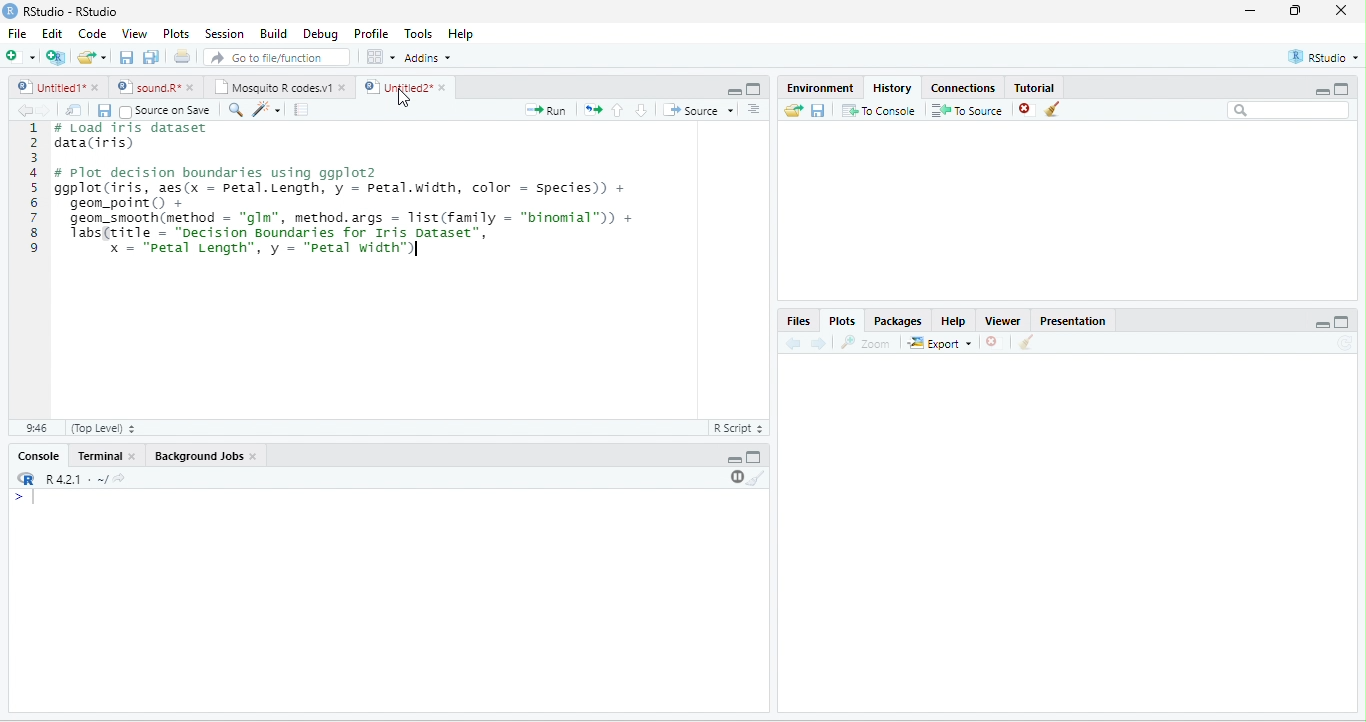 The width and height of the screenshot is (1366, 722). Describe the element at coordinates (757, 478) in the screenshot. I see `clear` at that location.